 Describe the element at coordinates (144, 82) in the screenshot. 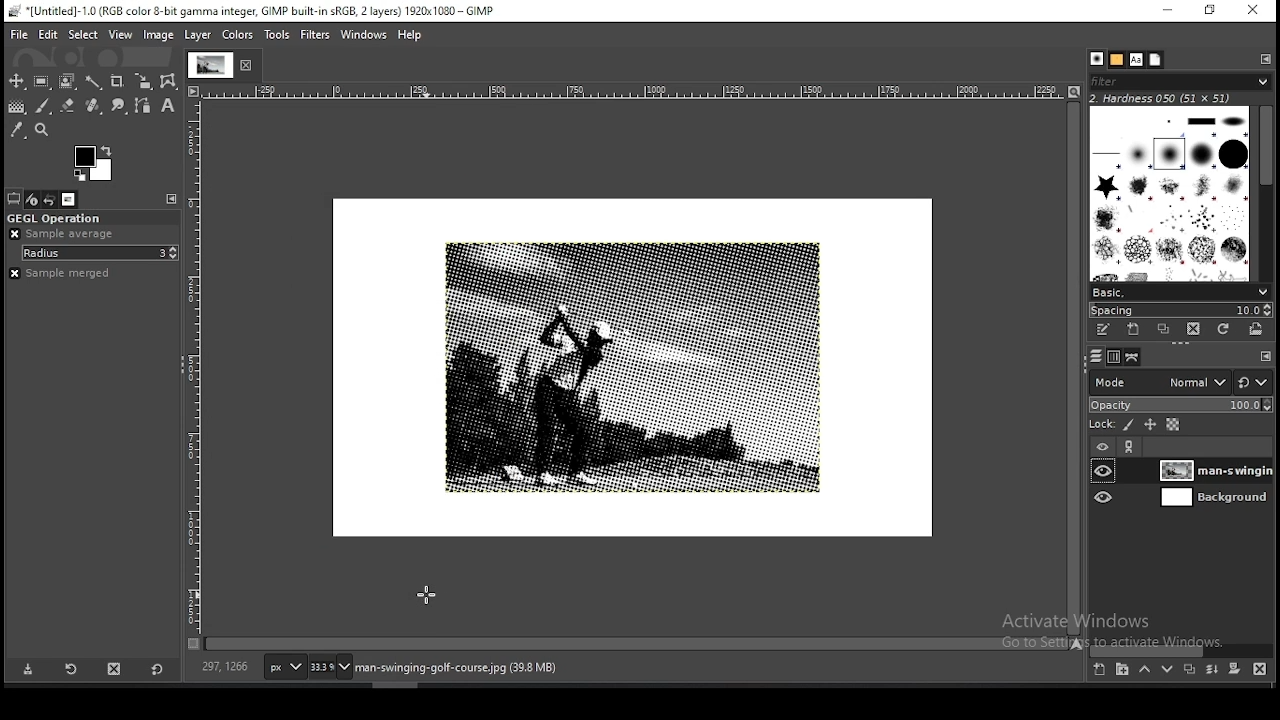

I see `scale tool` at that location.